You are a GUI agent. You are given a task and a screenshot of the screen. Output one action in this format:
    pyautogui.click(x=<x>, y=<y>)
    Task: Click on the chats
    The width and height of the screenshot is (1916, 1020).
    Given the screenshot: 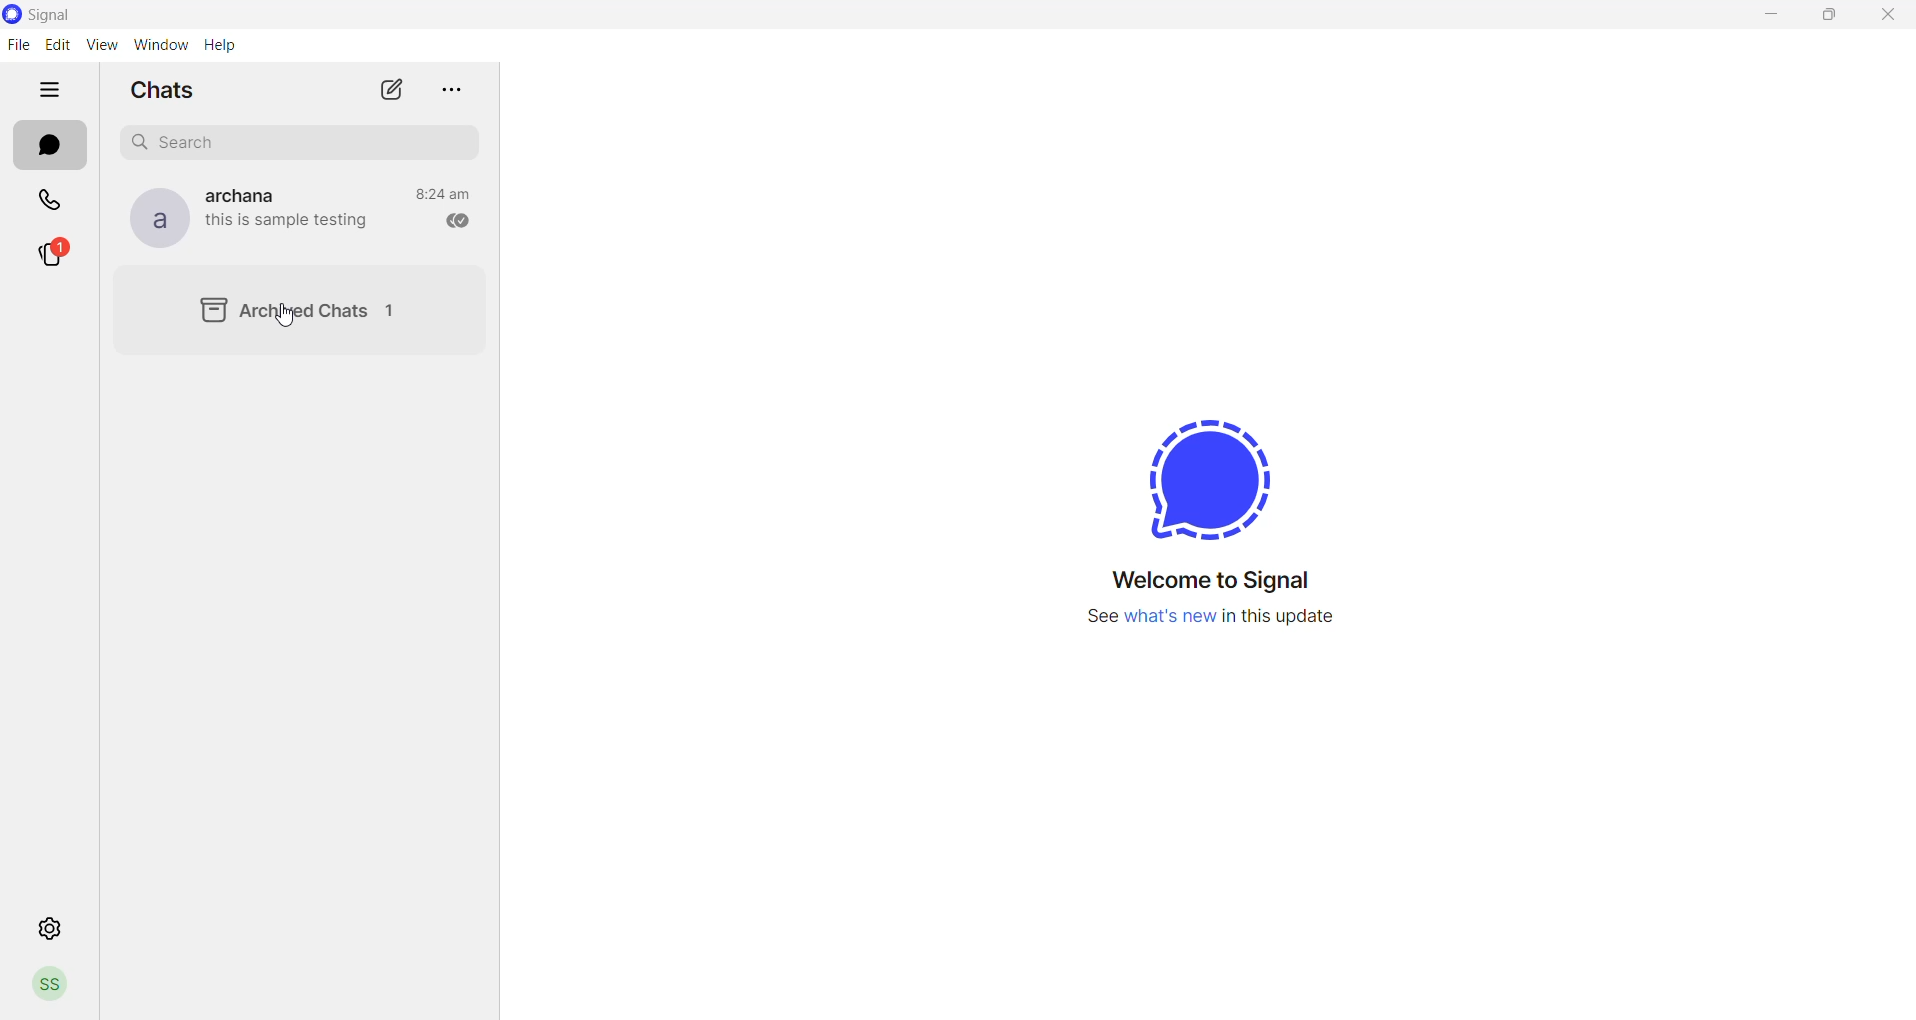 What is the action you would take?
    pyautogui.click(x=49, y=147)
    